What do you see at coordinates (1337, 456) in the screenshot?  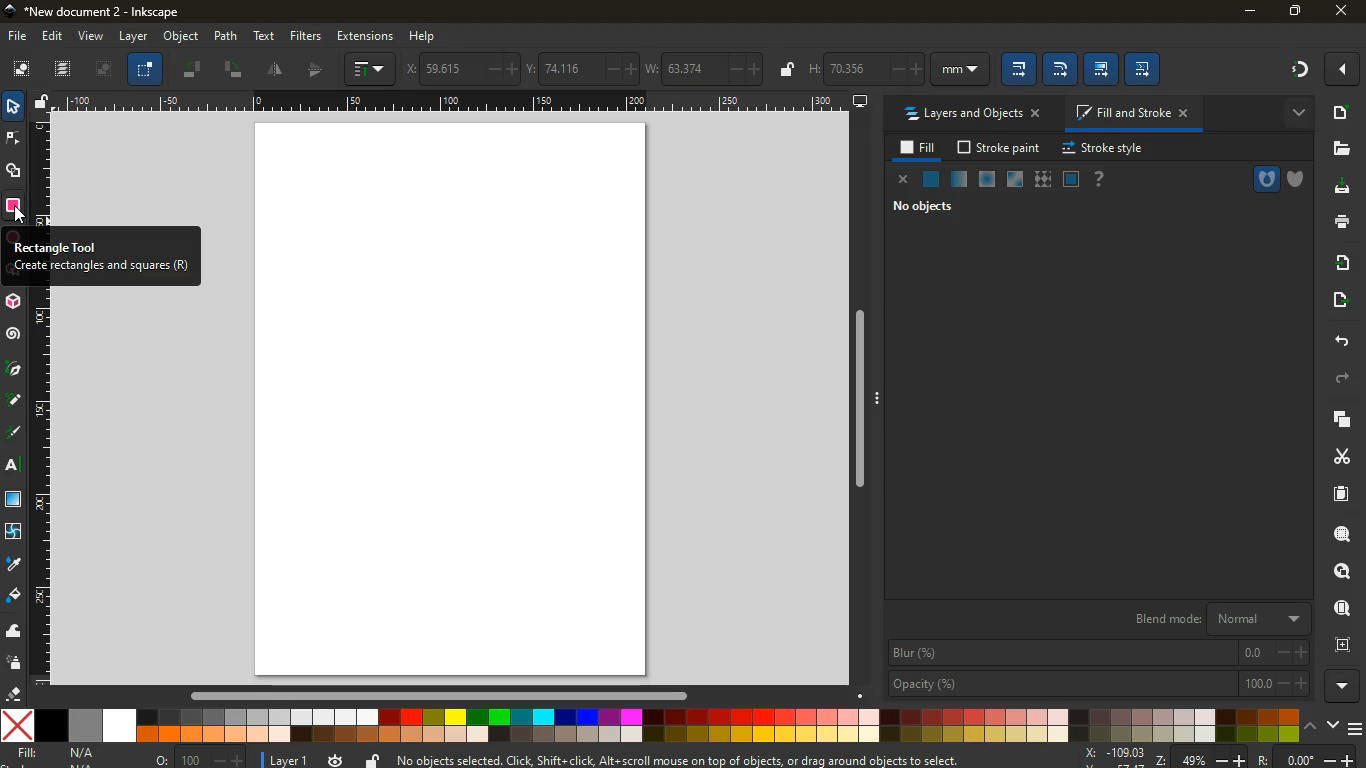 I see `cut` at bounding box center [1337, 456].